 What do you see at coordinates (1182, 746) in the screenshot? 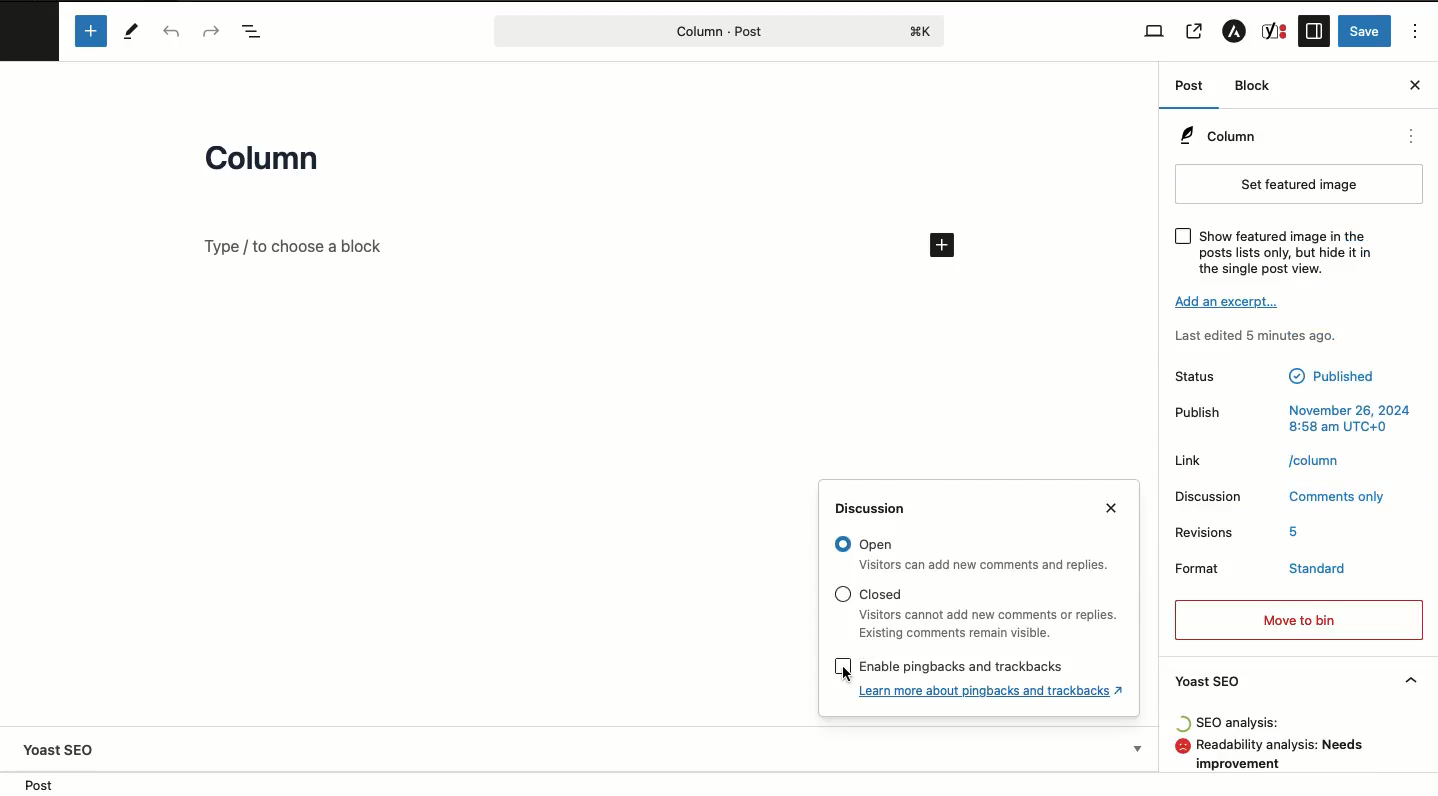
I see `emoji` at bounding box center [1182, 746].